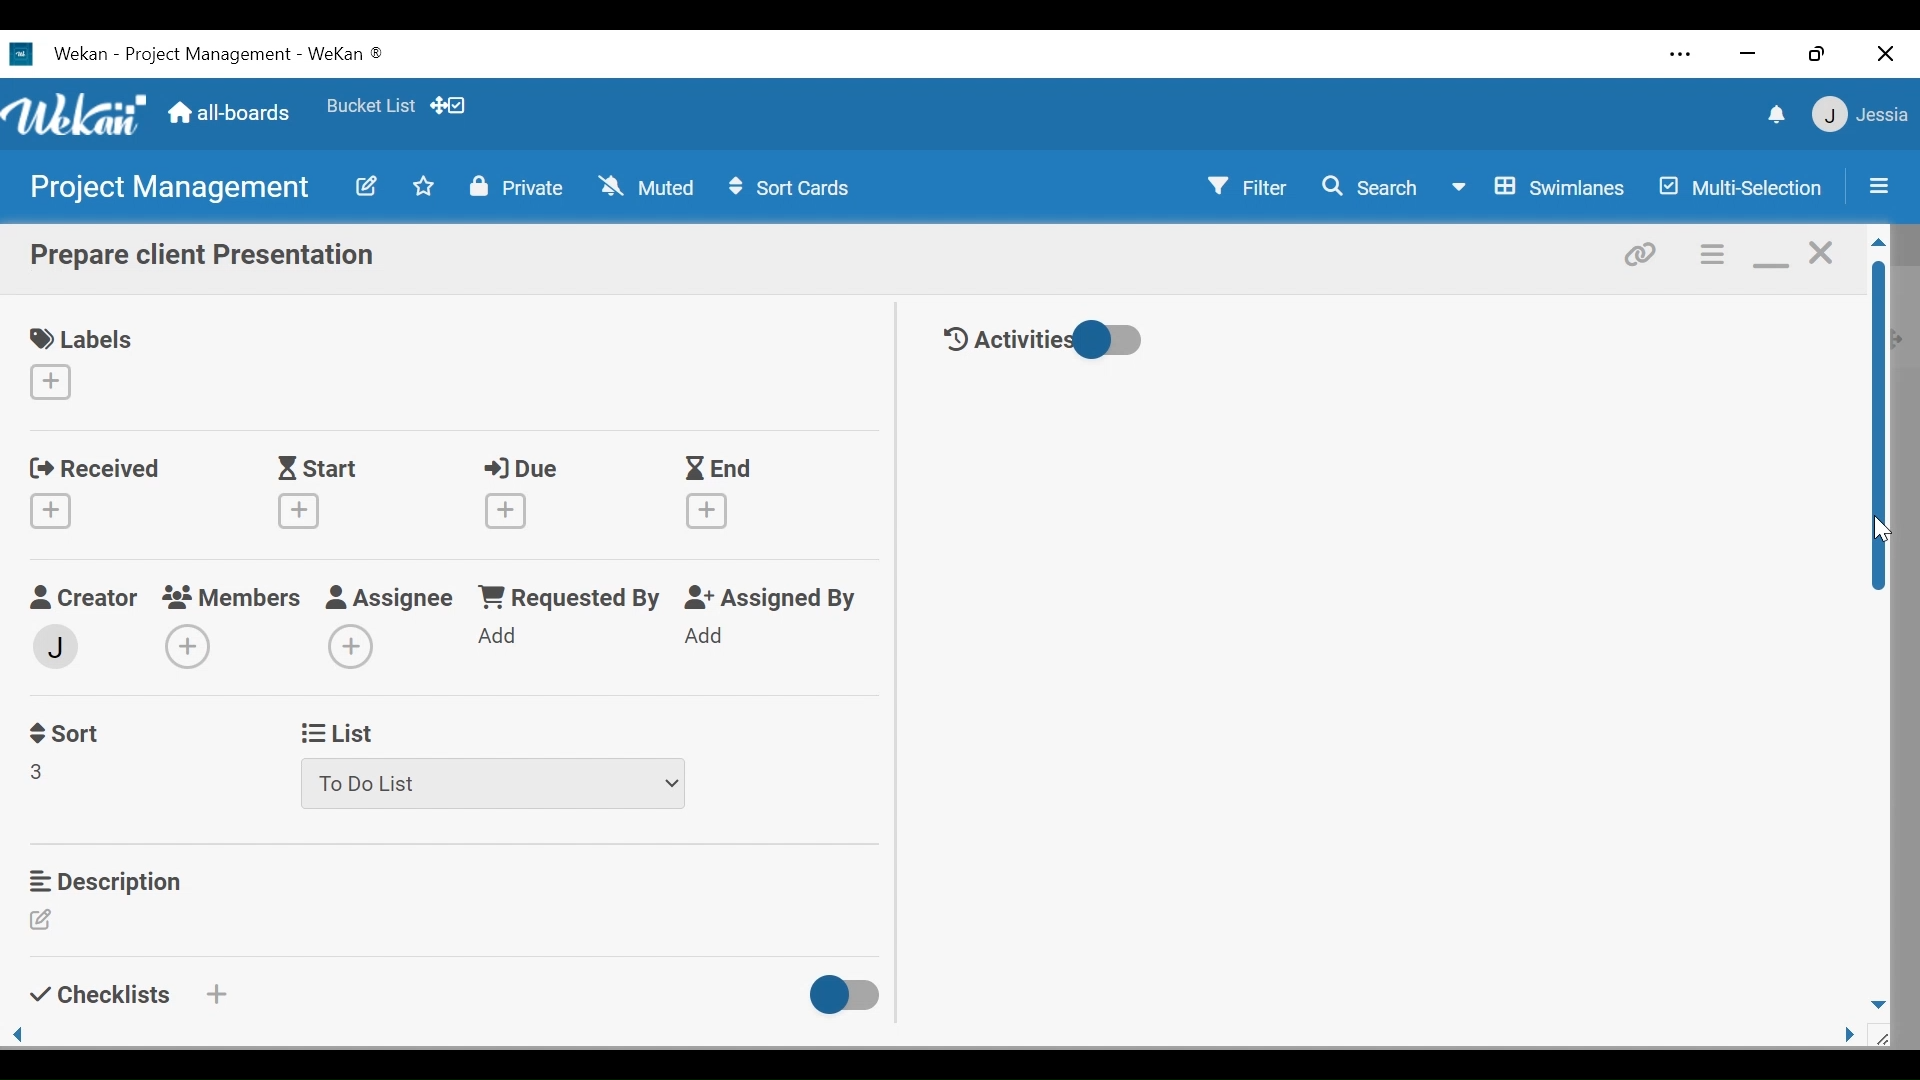 This screenshot has width=1920, height=1080. I want to click on member settings, so click(1860, 113).